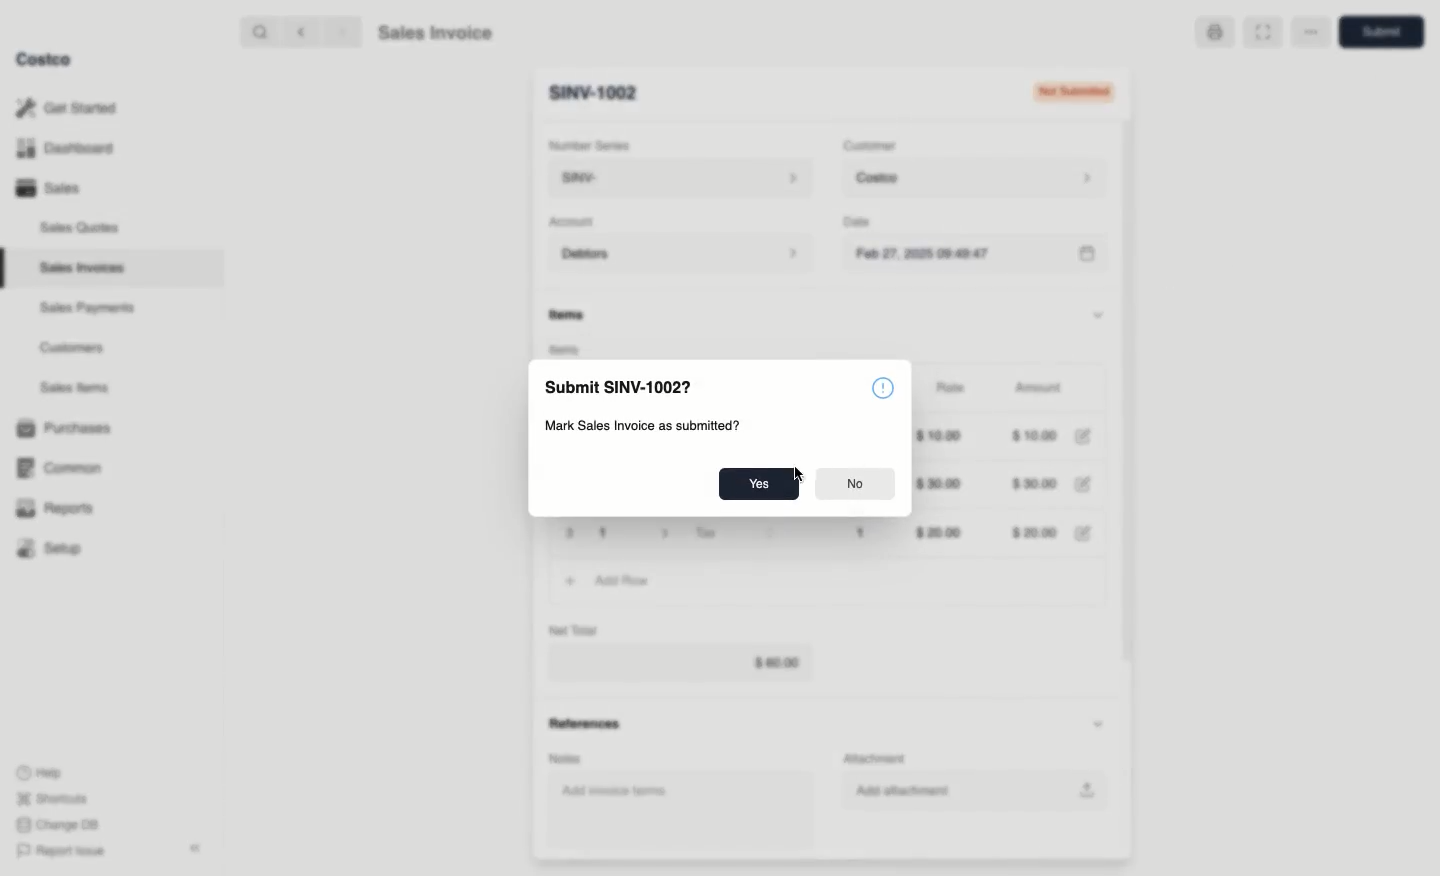 This screenshot has height=876, width=1440. I want to click on forward, so click(339, 31).